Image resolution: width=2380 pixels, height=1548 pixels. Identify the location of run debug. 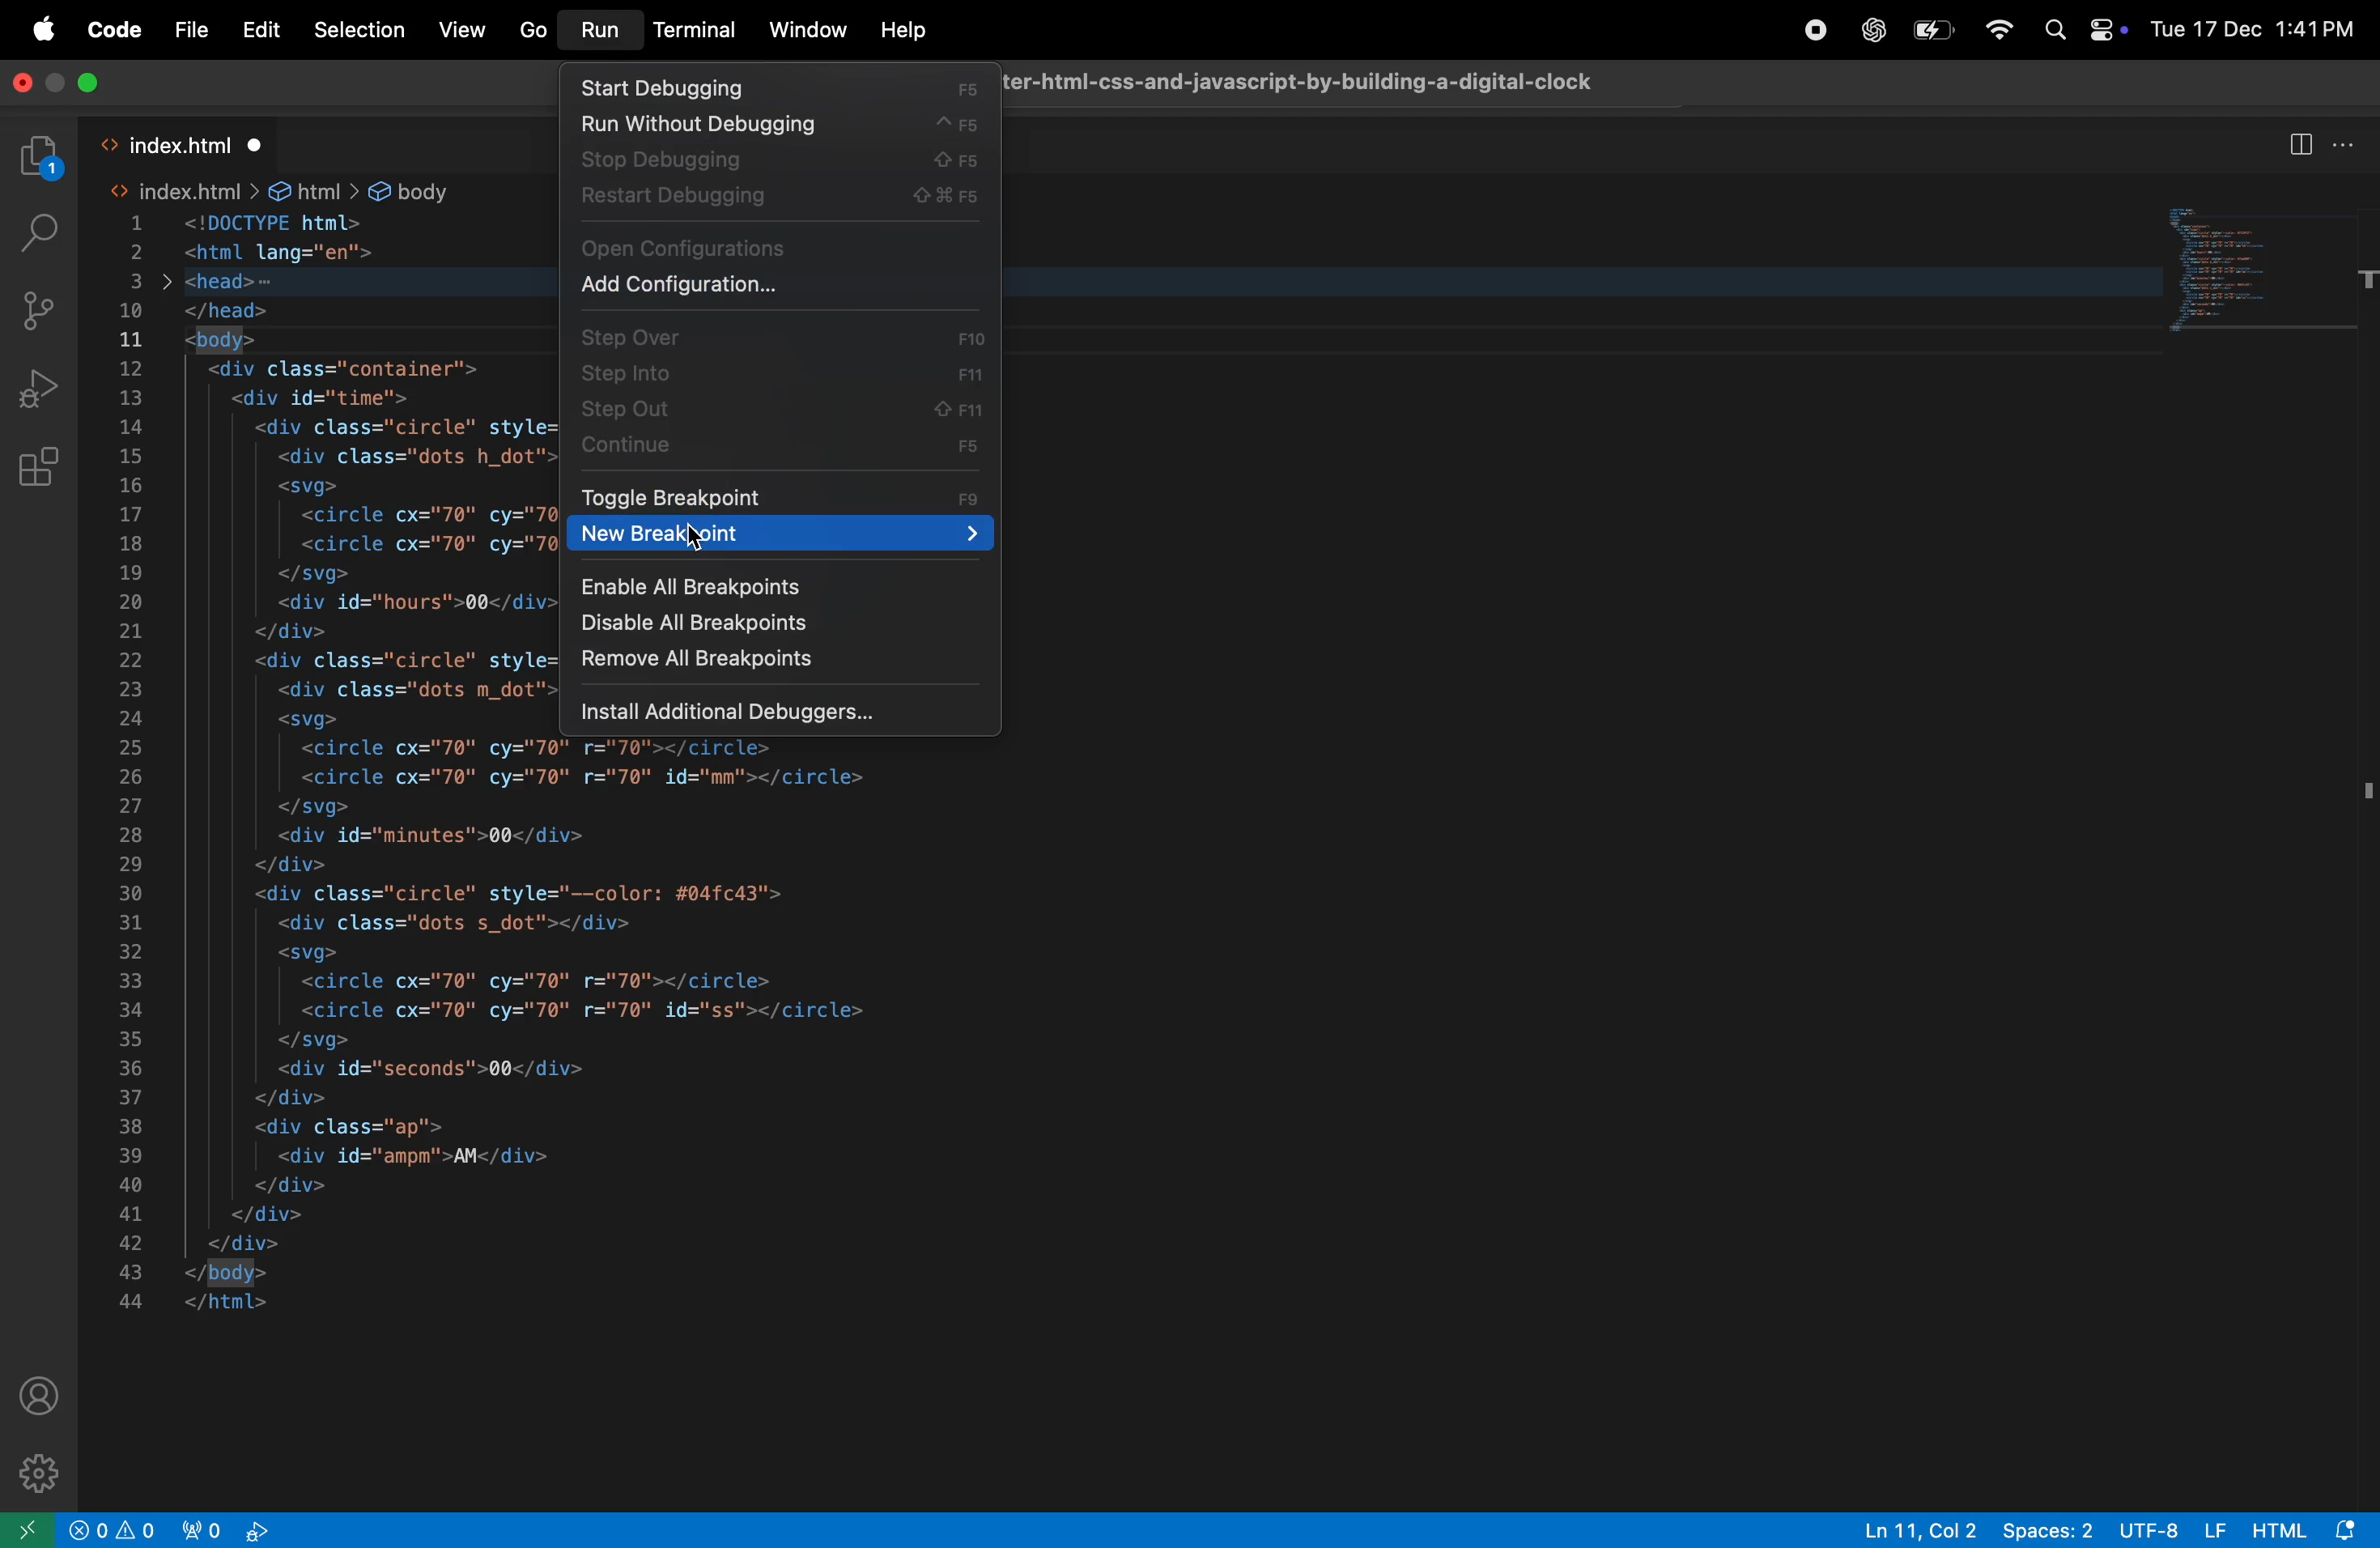
(48, 386).